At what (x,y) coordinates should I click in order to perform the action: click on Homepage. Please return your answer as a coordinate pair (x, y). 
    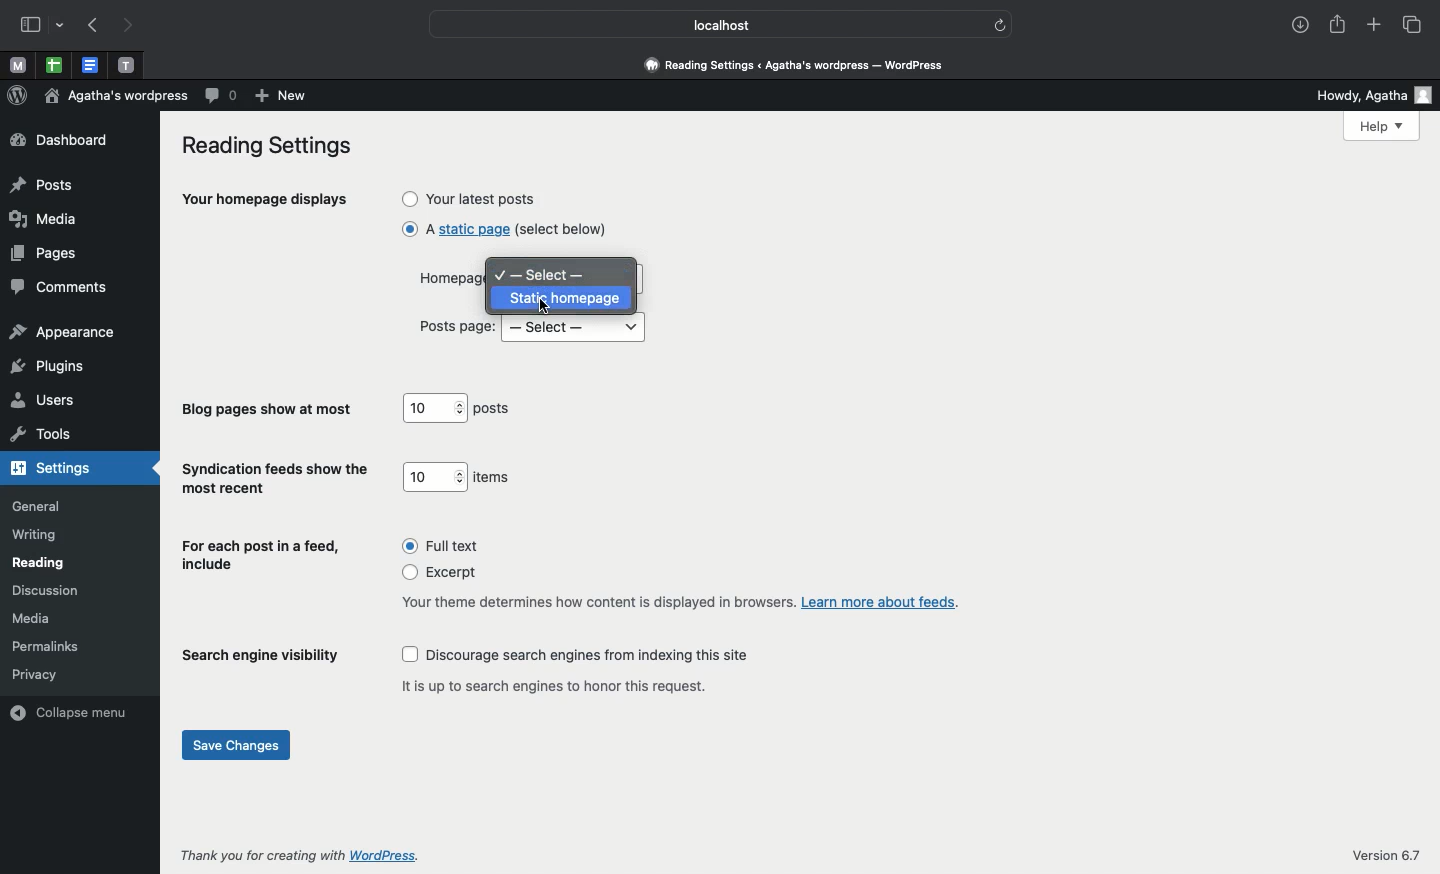
    Looking at the image, I should click on (448, 282).